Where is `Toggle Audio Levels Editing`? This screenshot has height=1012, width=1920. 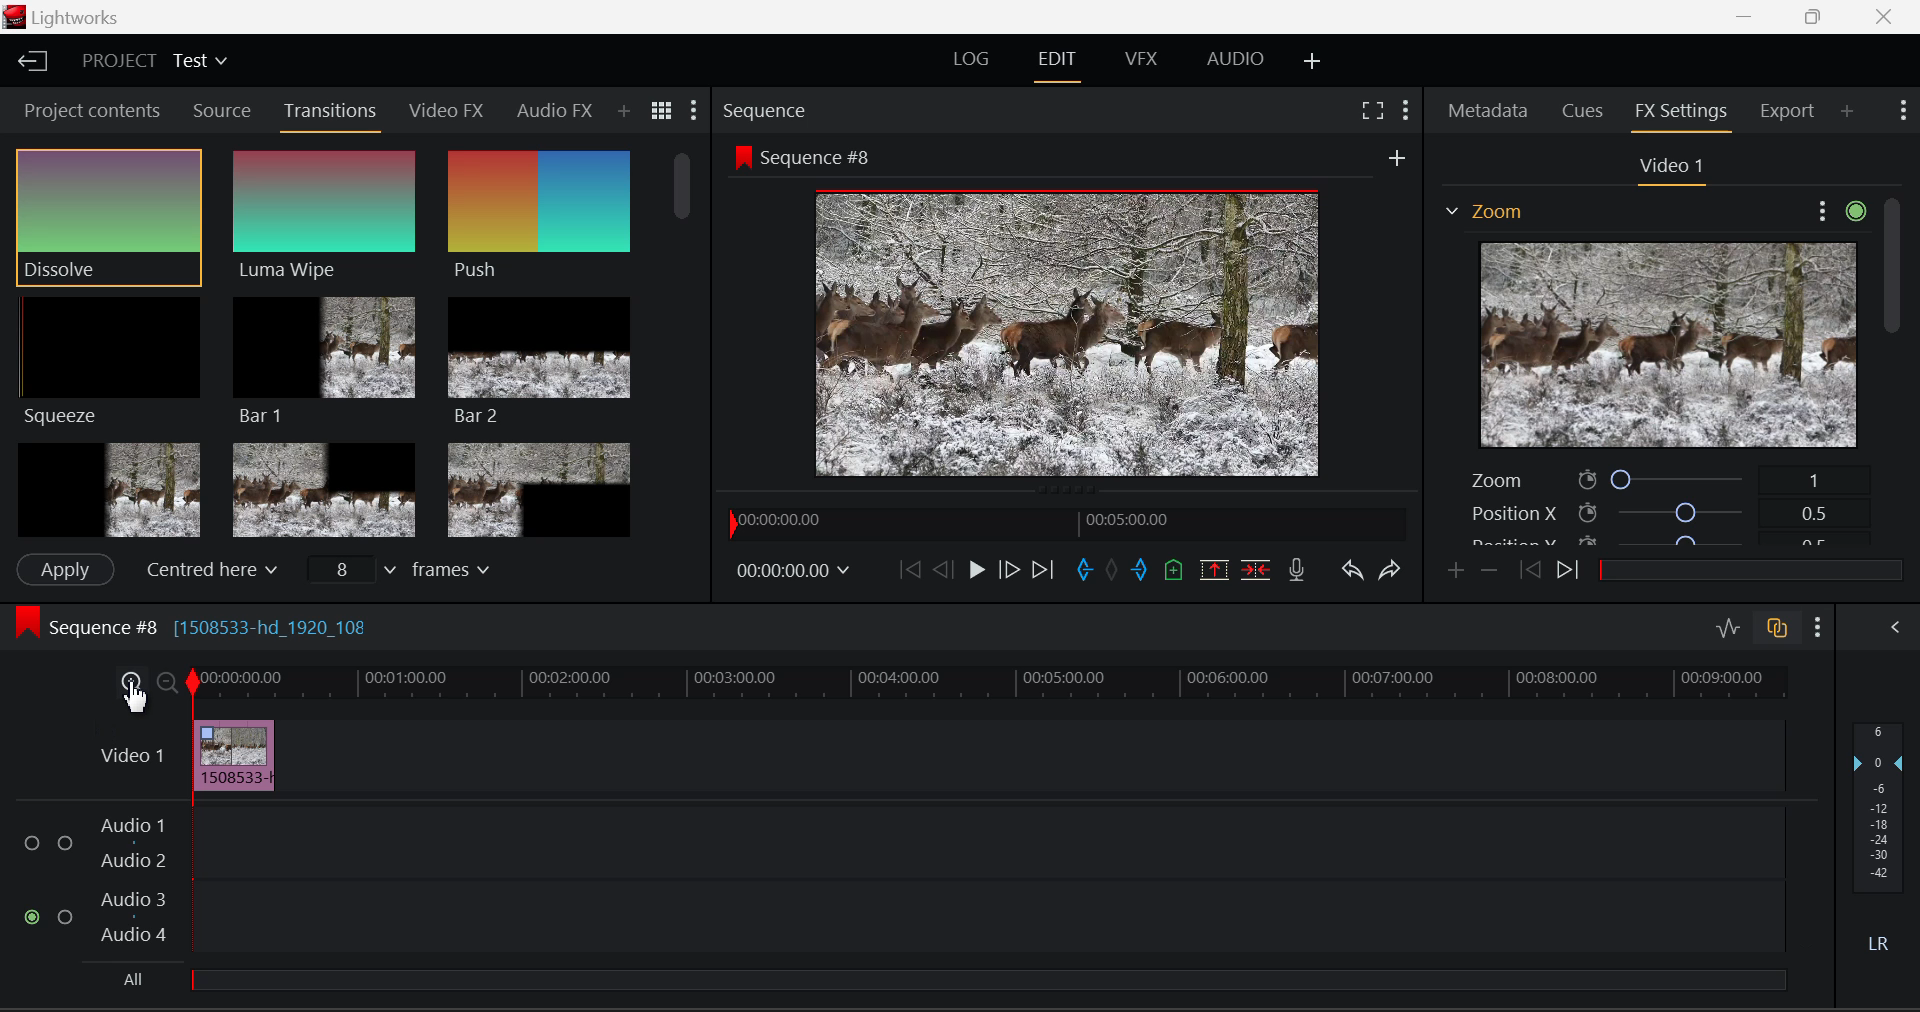 Toggle Audio Levels Editing is located at coordinates (1729, 628).